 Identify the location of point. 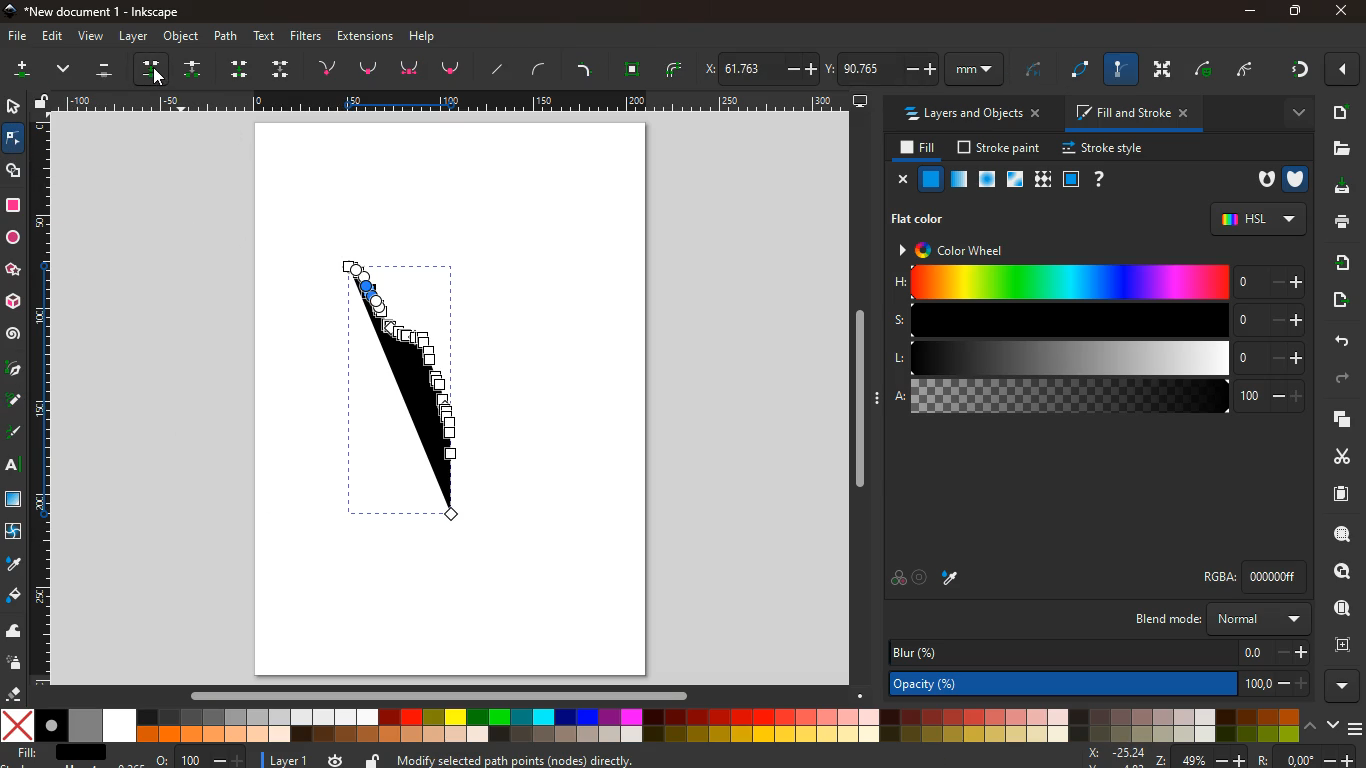
(369, 68).